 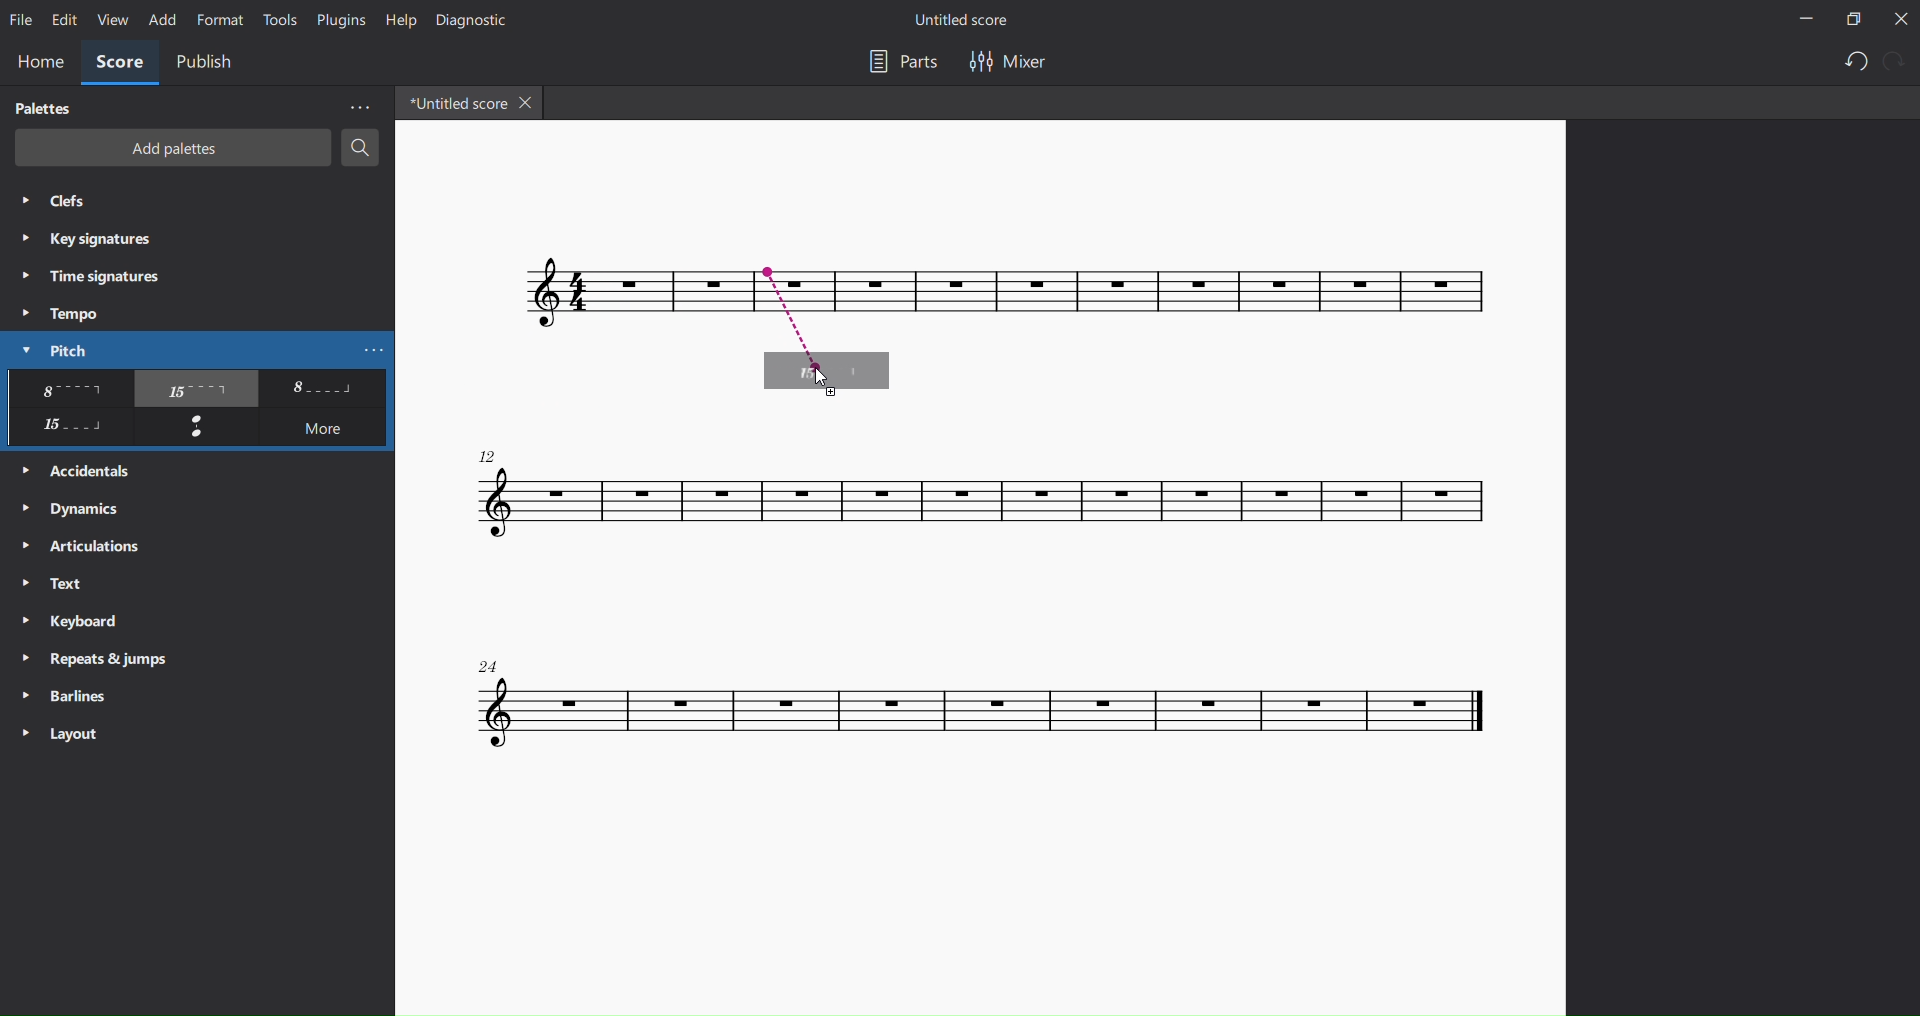 What do you see at coordinates (455, 102) in the screenshot?
I see `title` at bounding box center [455, 102].